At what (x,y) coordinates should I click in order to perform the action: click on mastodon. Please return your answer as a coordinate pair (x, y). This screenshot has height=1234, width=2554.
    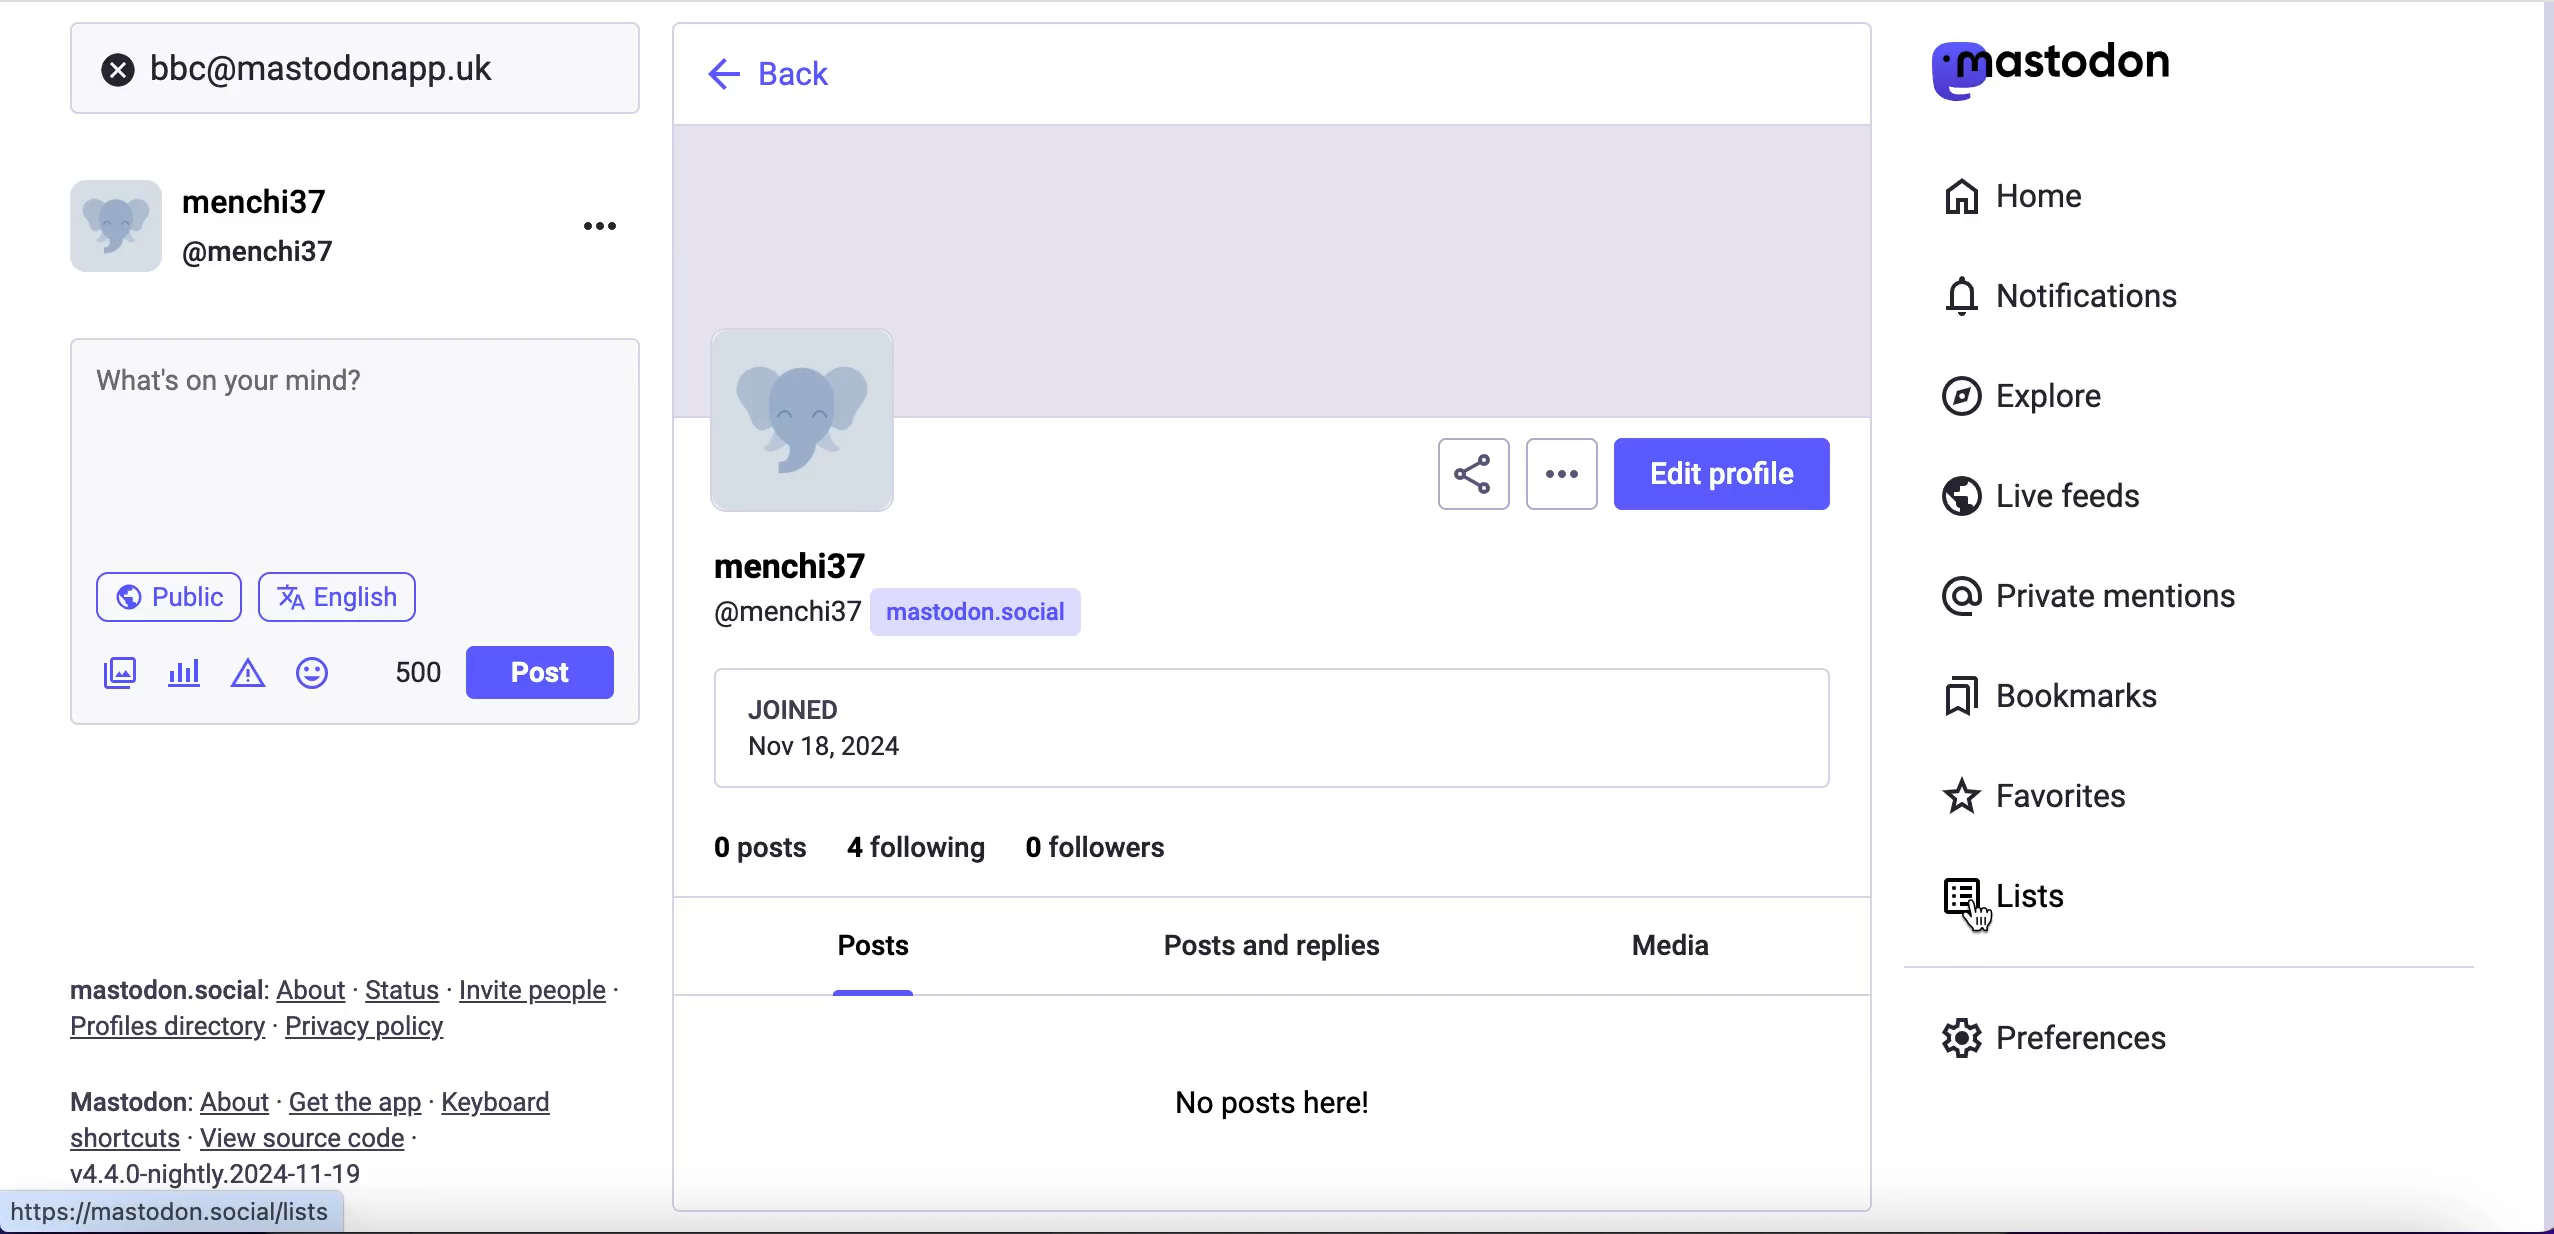
    Looking at the image, I should click on (129, 1102).